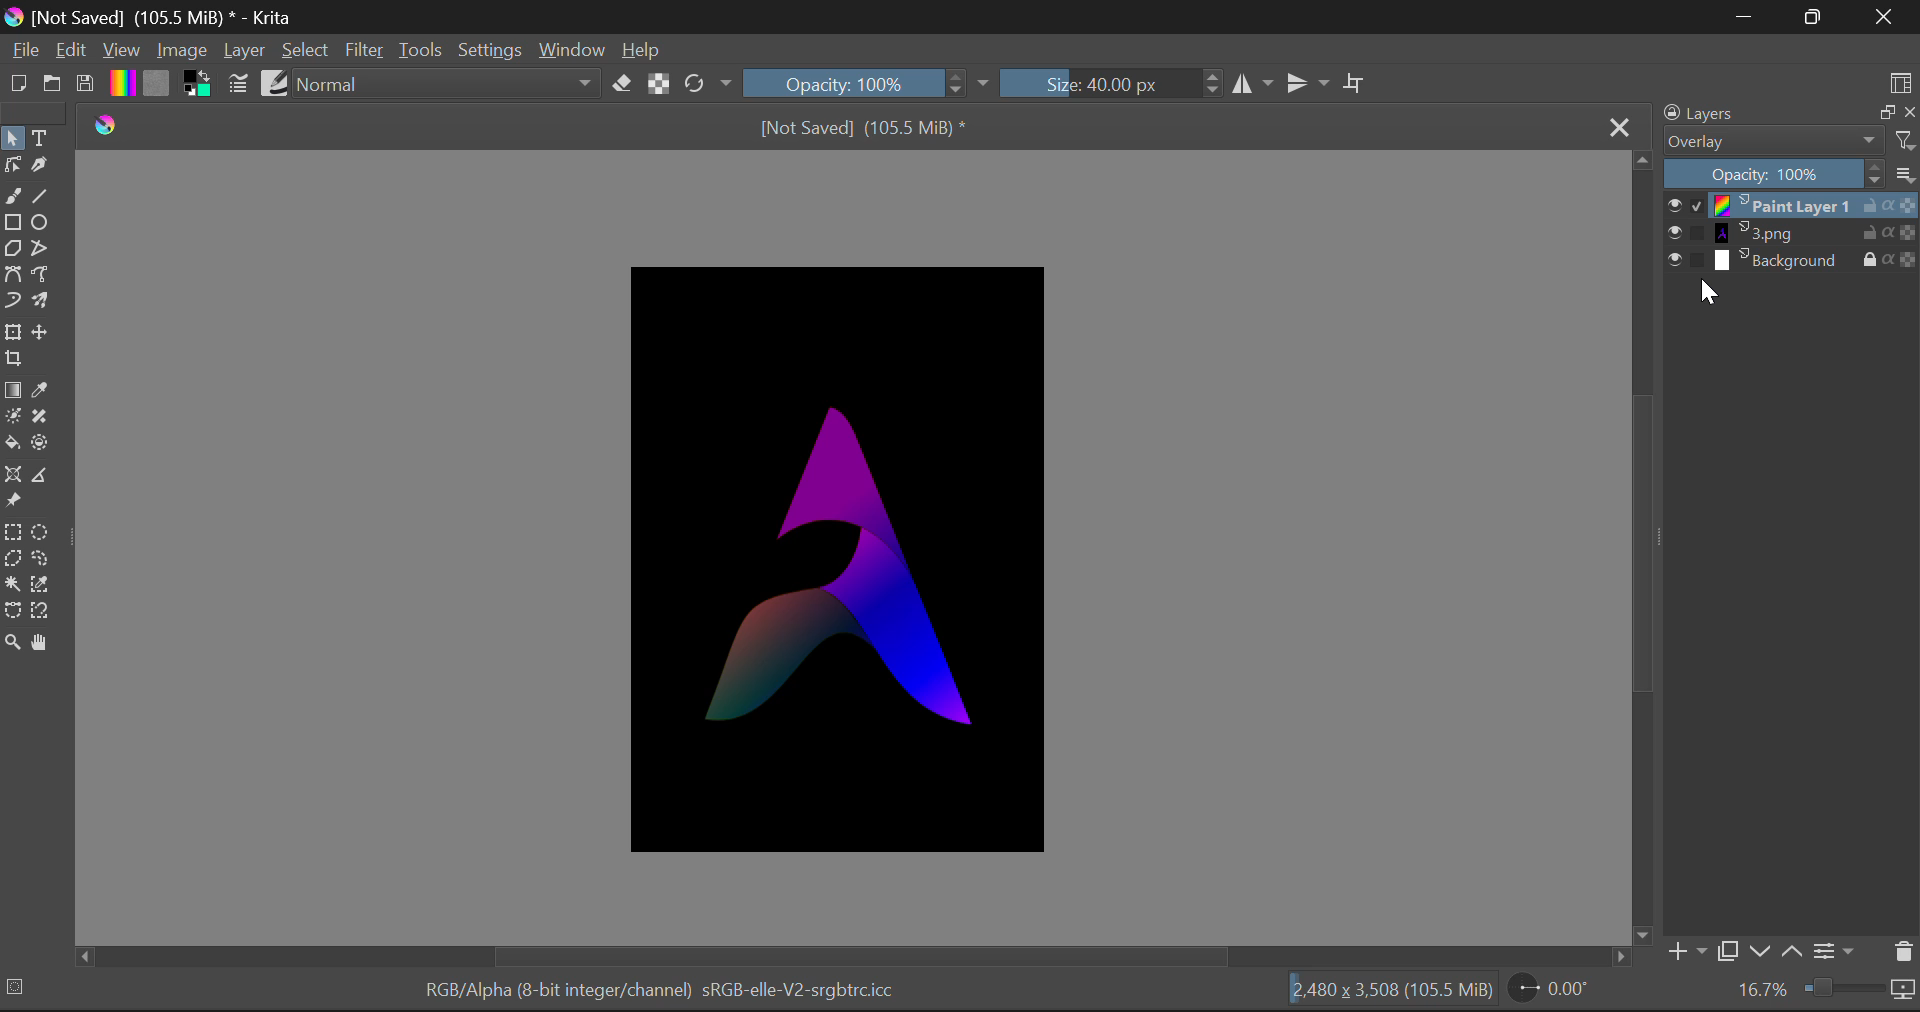  Describe the element at coordinates (308, 53) in the screenshot. I see `Select` at that location.